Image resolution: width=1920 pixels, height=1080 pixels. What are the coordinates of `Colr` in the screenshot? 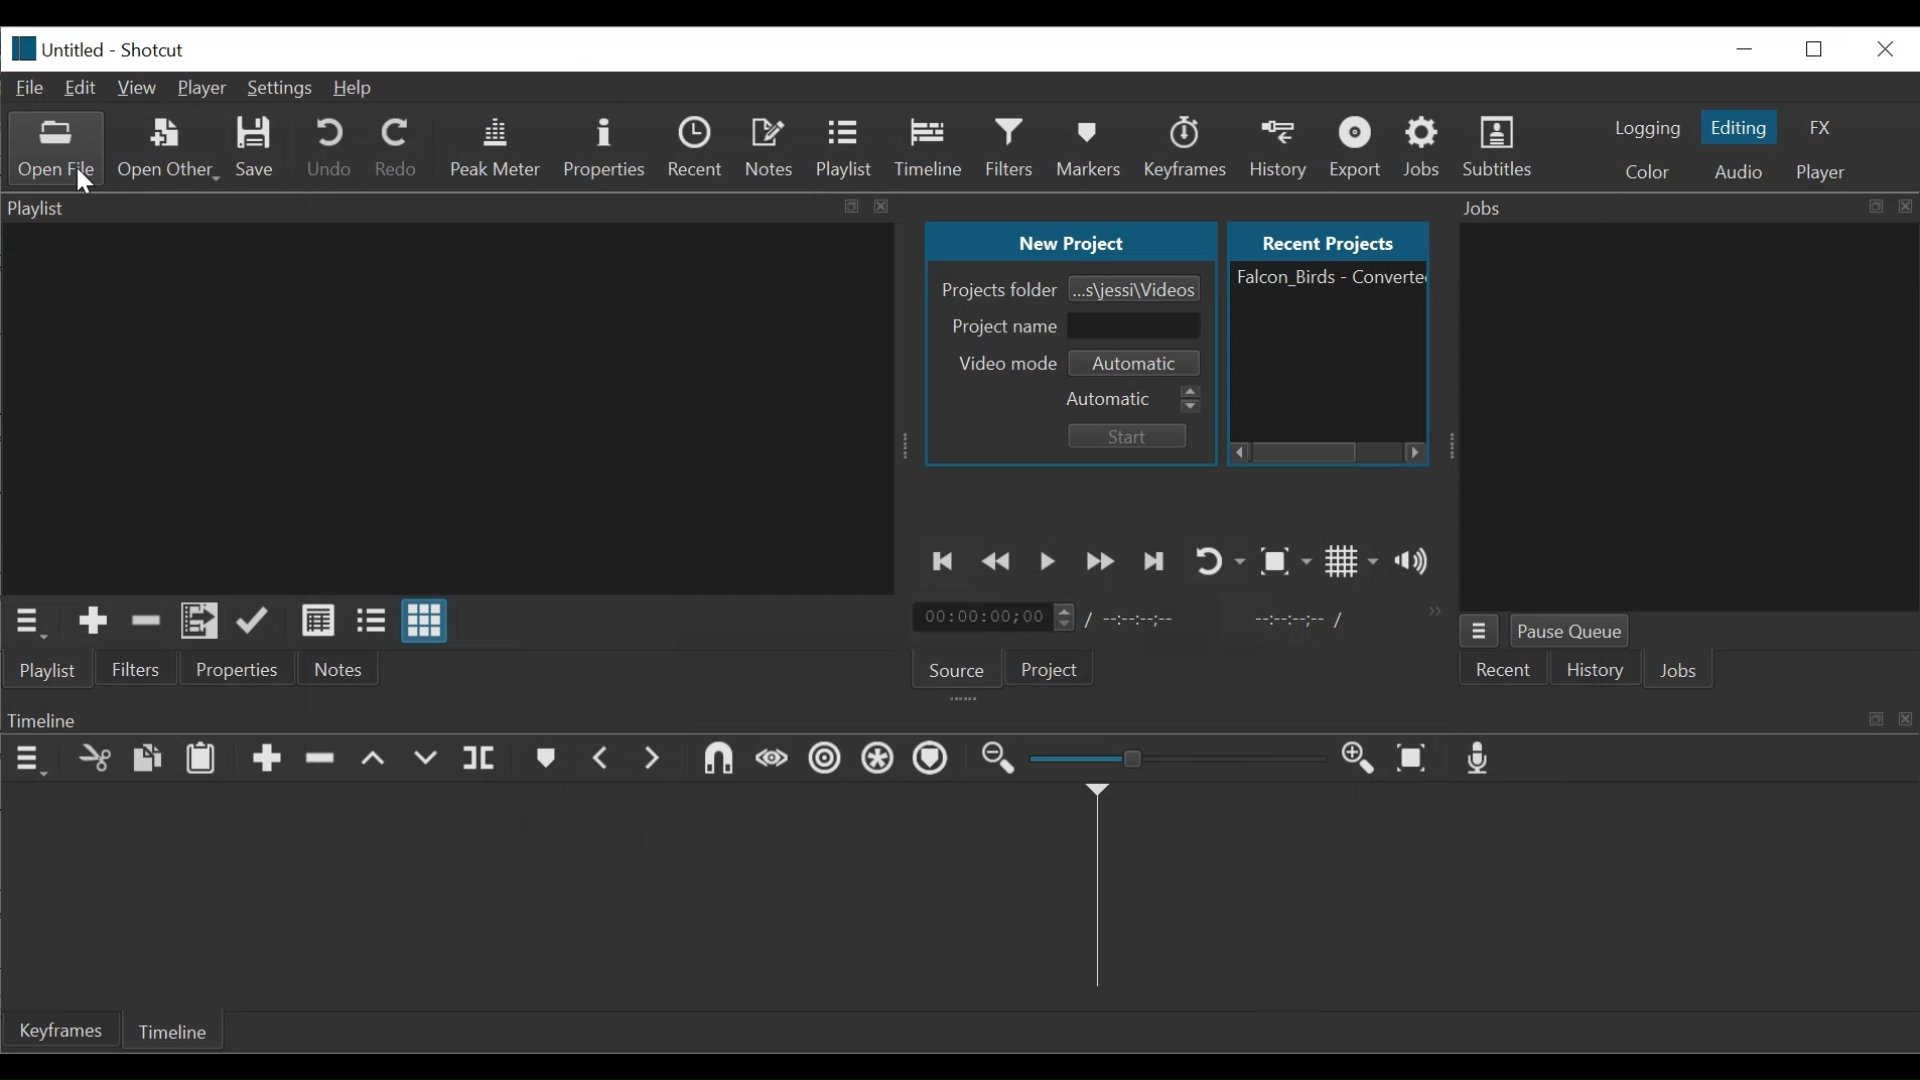 It's located at (1649, 170).